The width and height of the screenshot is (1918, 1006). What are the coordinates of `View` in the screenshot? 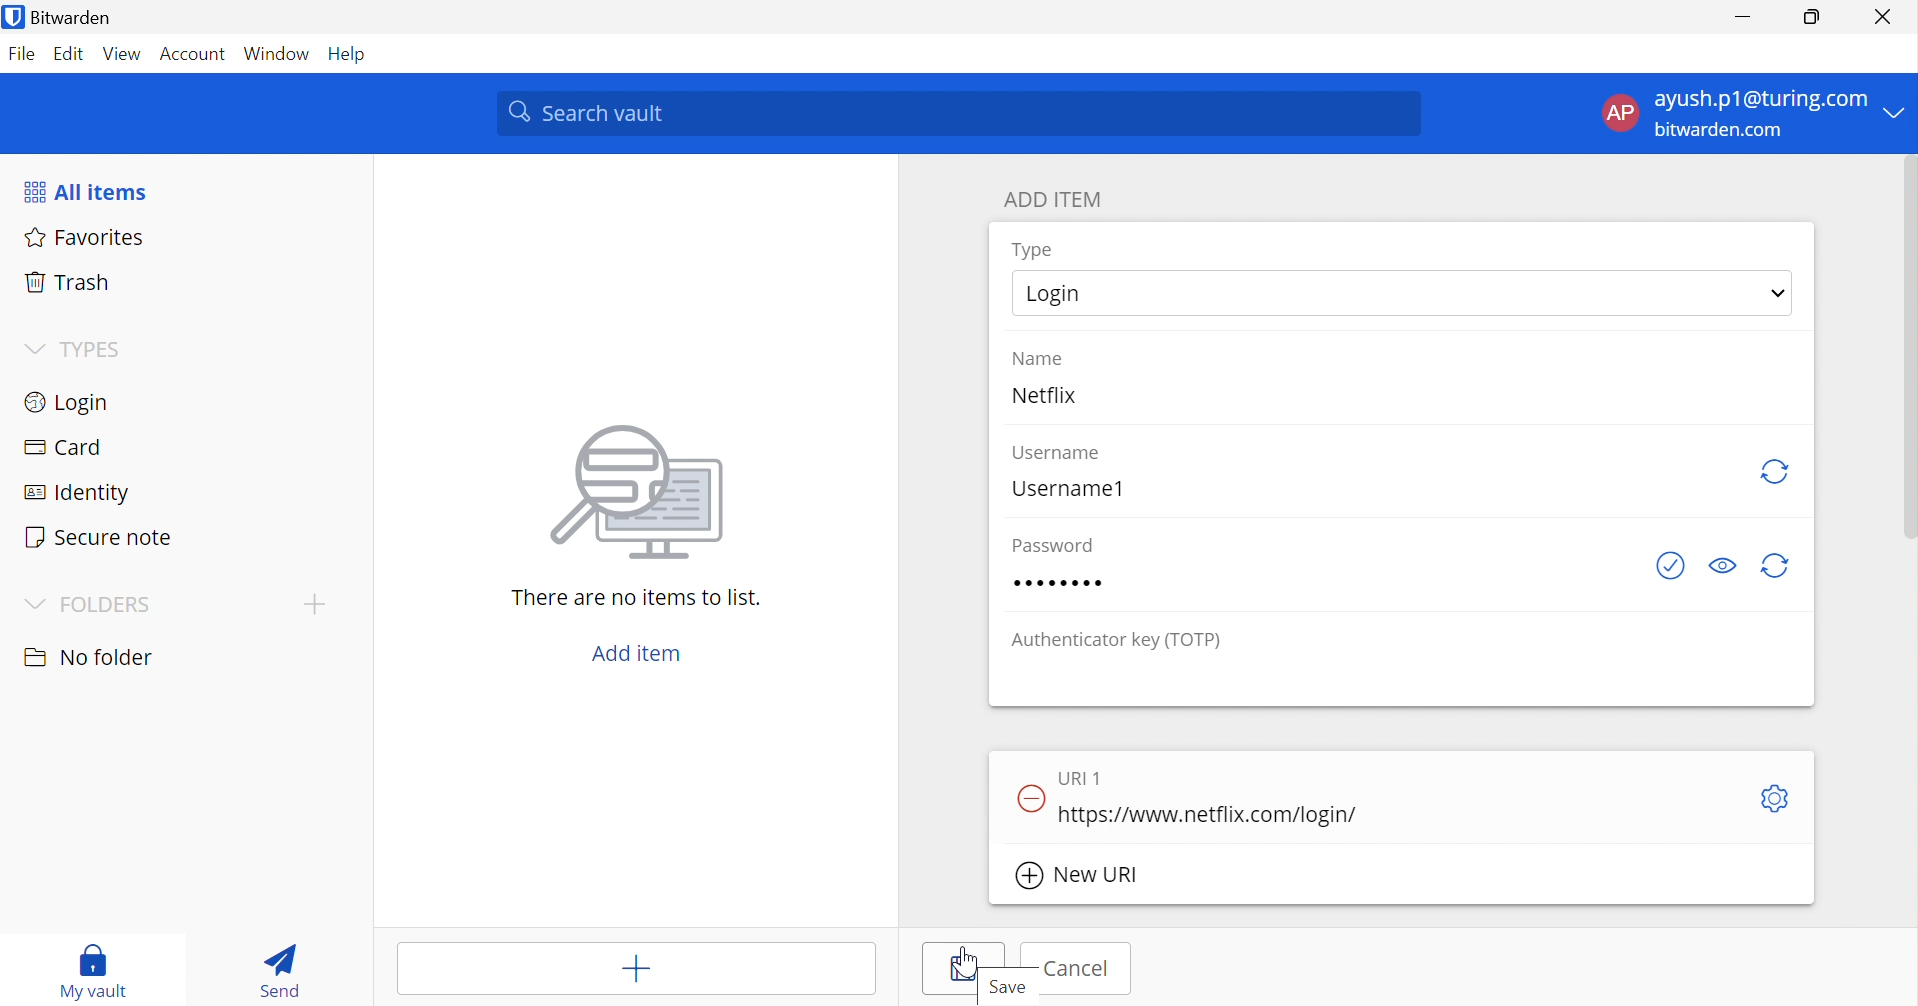 It's located at (122, 54).